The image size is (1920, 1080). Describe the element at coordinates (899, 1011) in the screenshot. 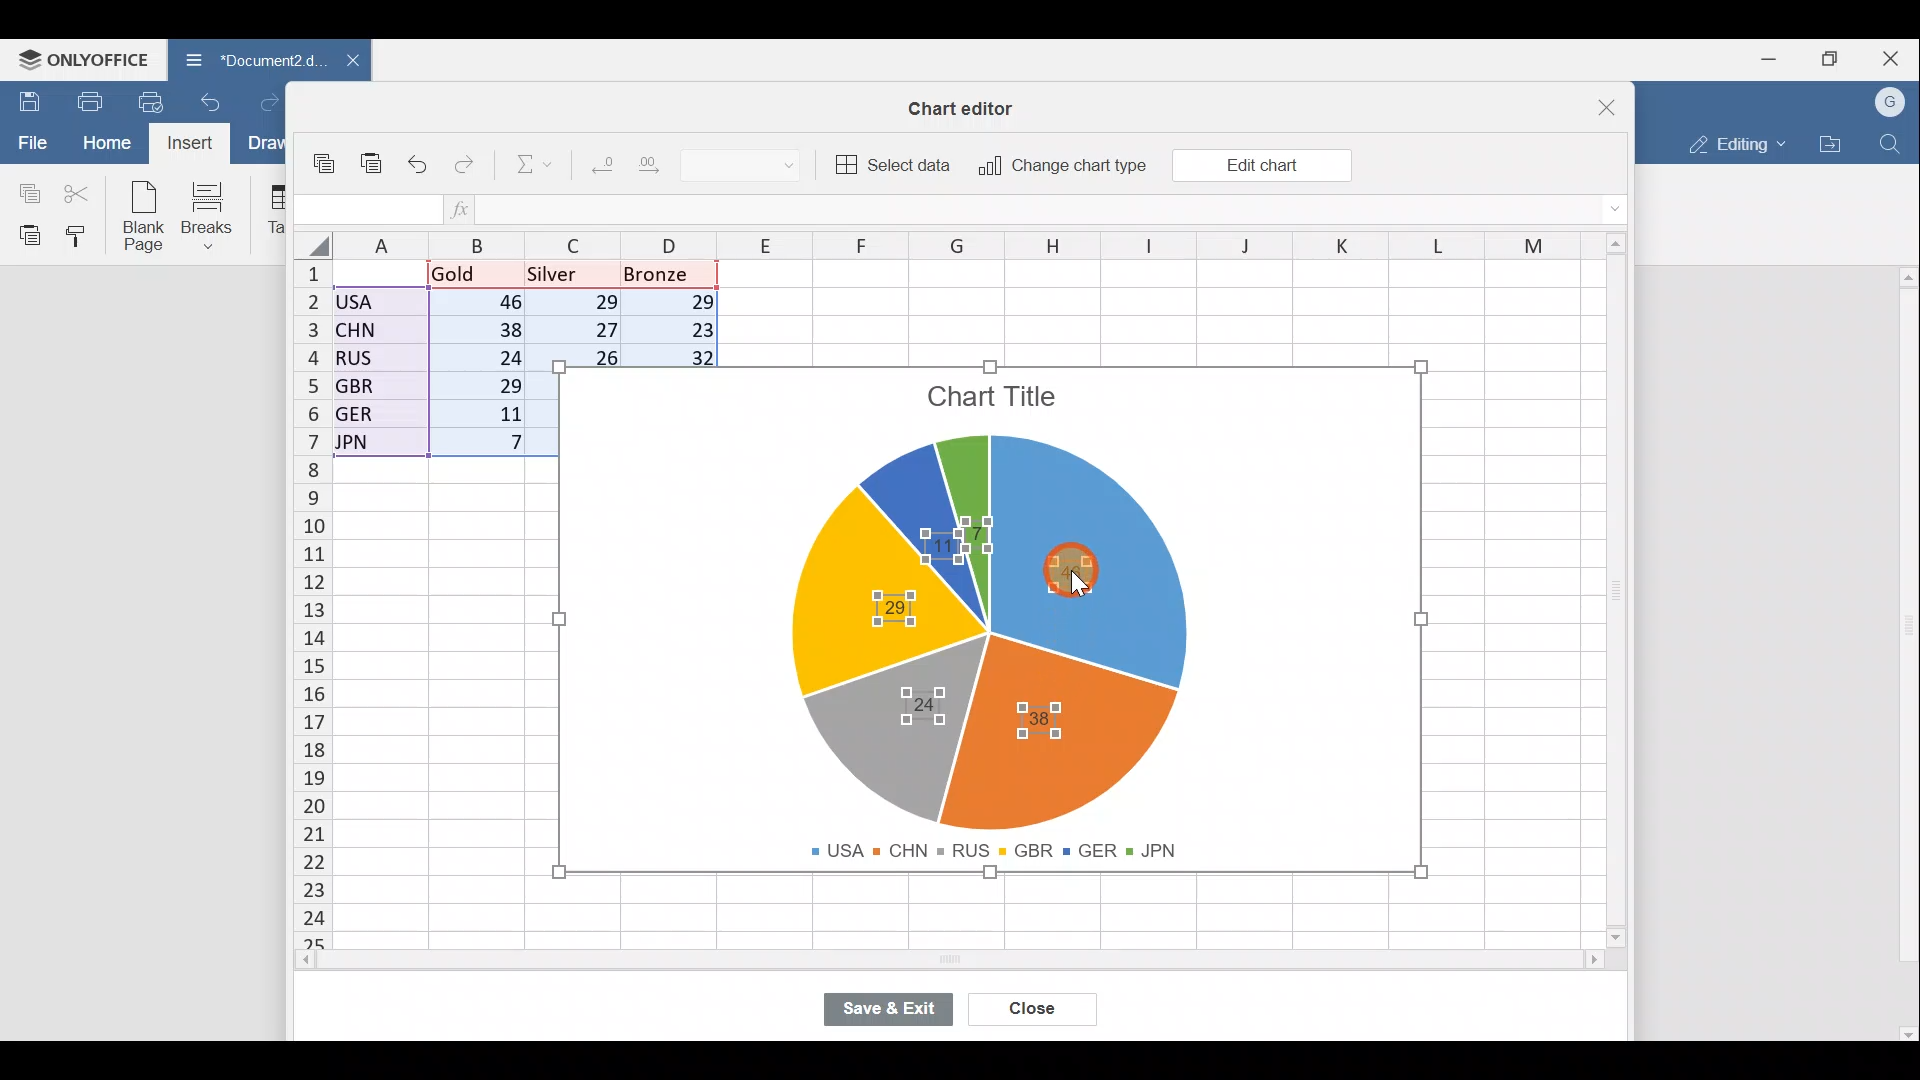

I see `Save & exit` at that location.